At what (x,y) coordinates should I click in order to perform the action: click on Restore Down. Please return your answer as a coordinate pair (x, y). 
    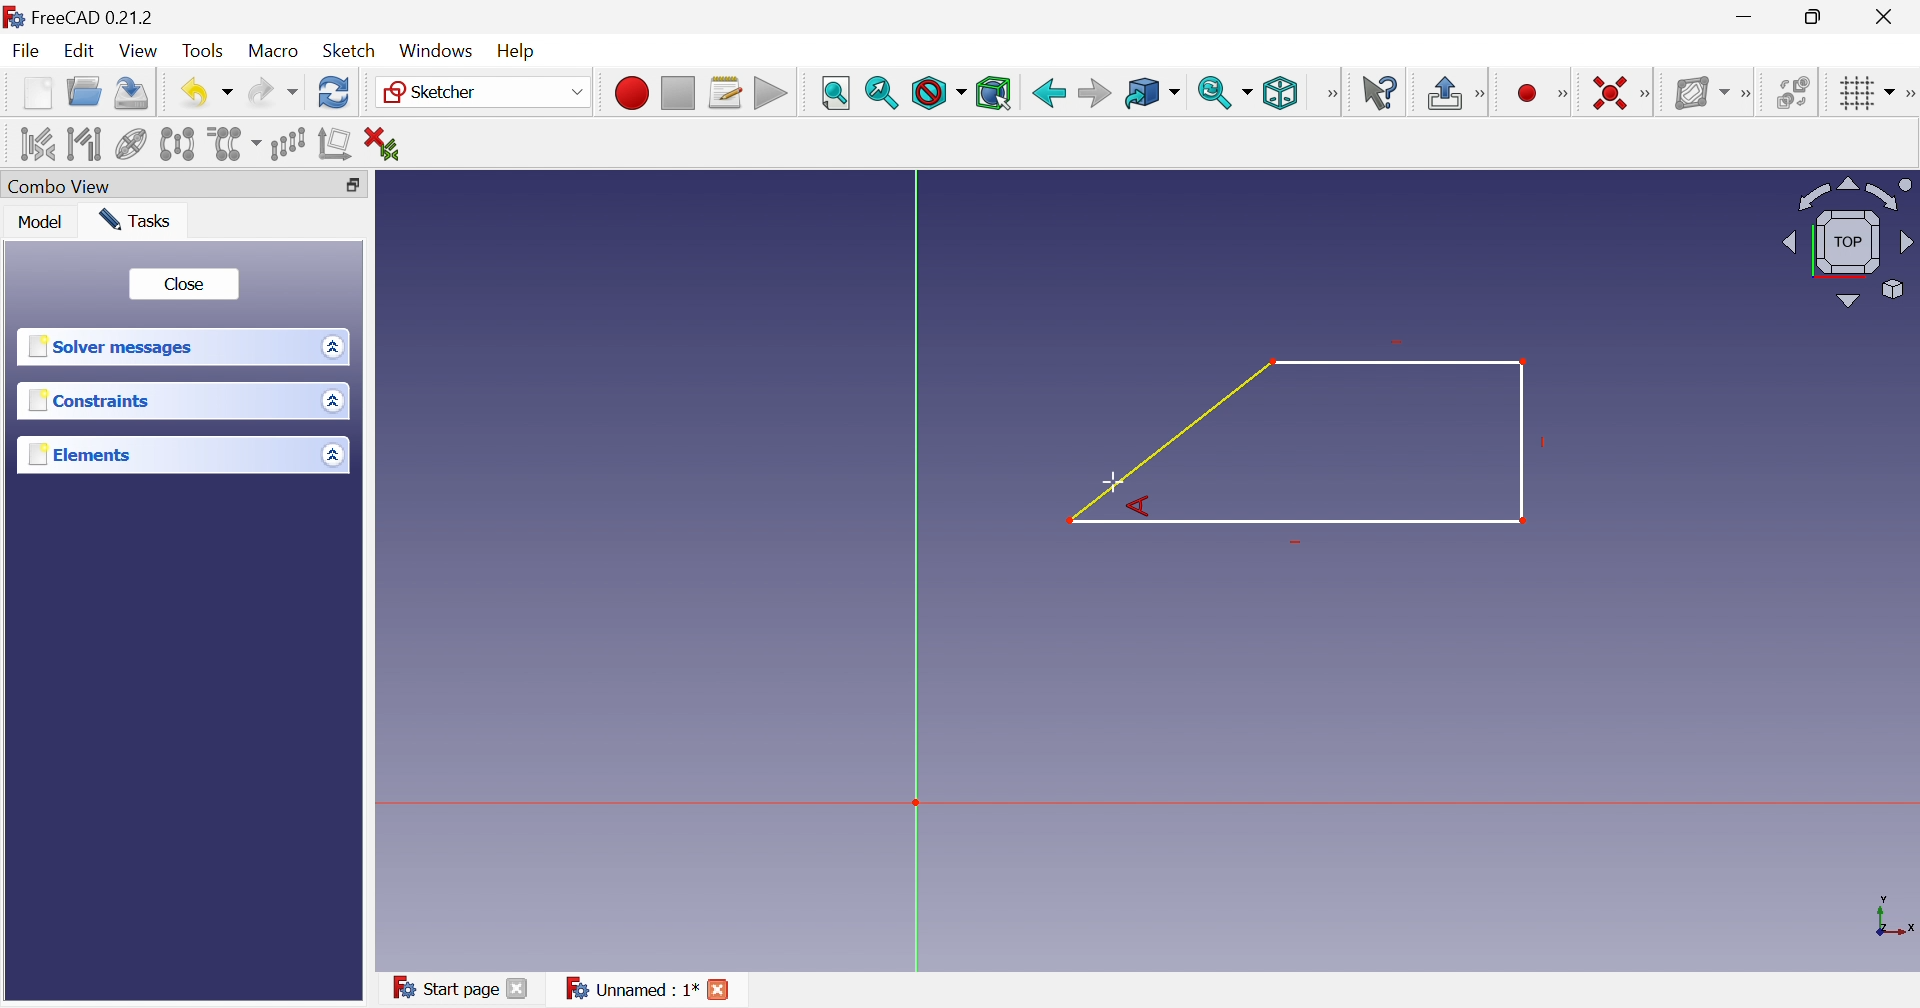
    Looking at the image, I should click on (1816, 16).